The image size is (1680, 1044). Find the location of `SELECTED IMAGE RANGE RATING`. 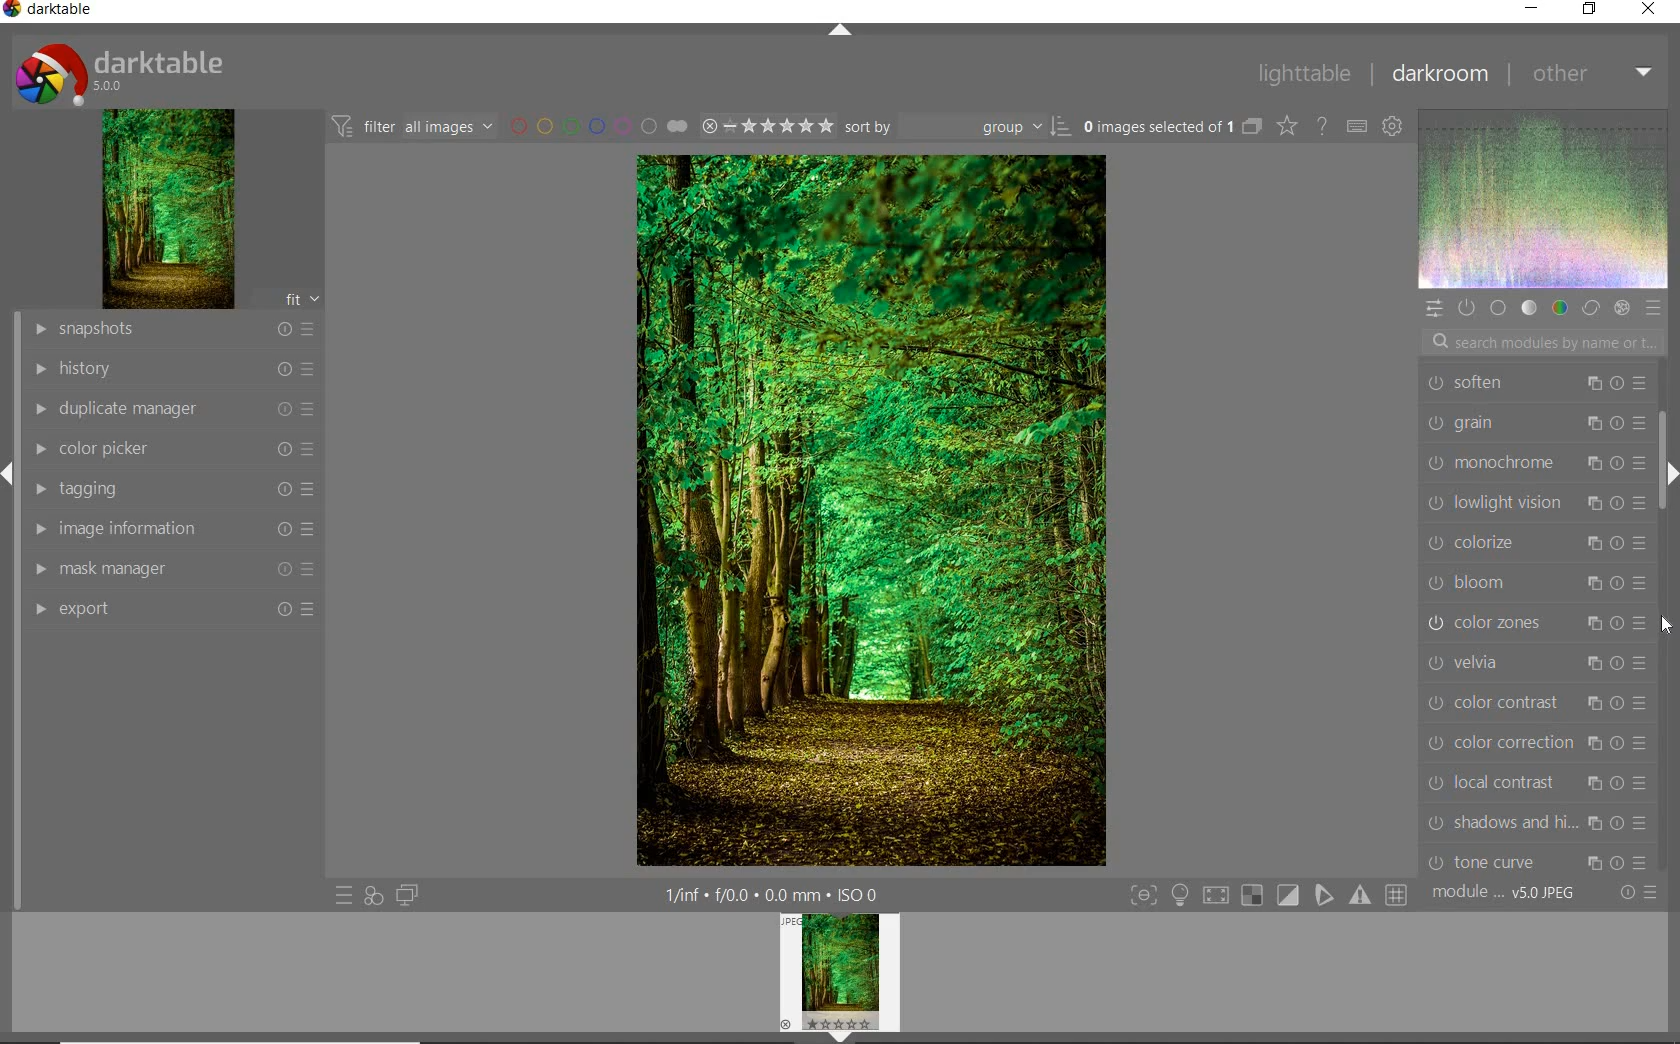

SELECTED IMAGE RANGE RATING is located at coordinates (765, 124).